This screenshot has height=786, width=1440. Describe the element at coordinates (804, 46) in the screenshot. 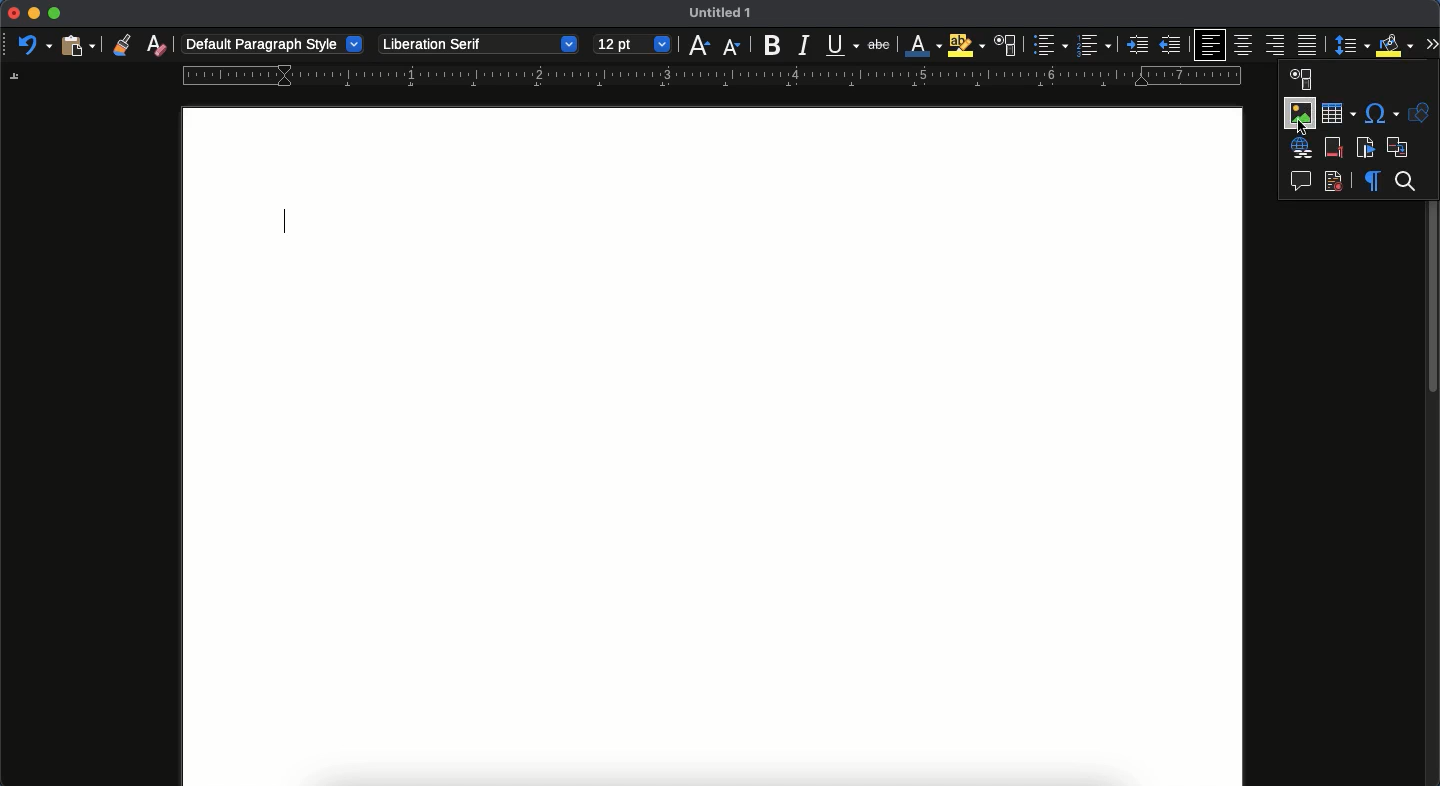

I see `italics` at that location.